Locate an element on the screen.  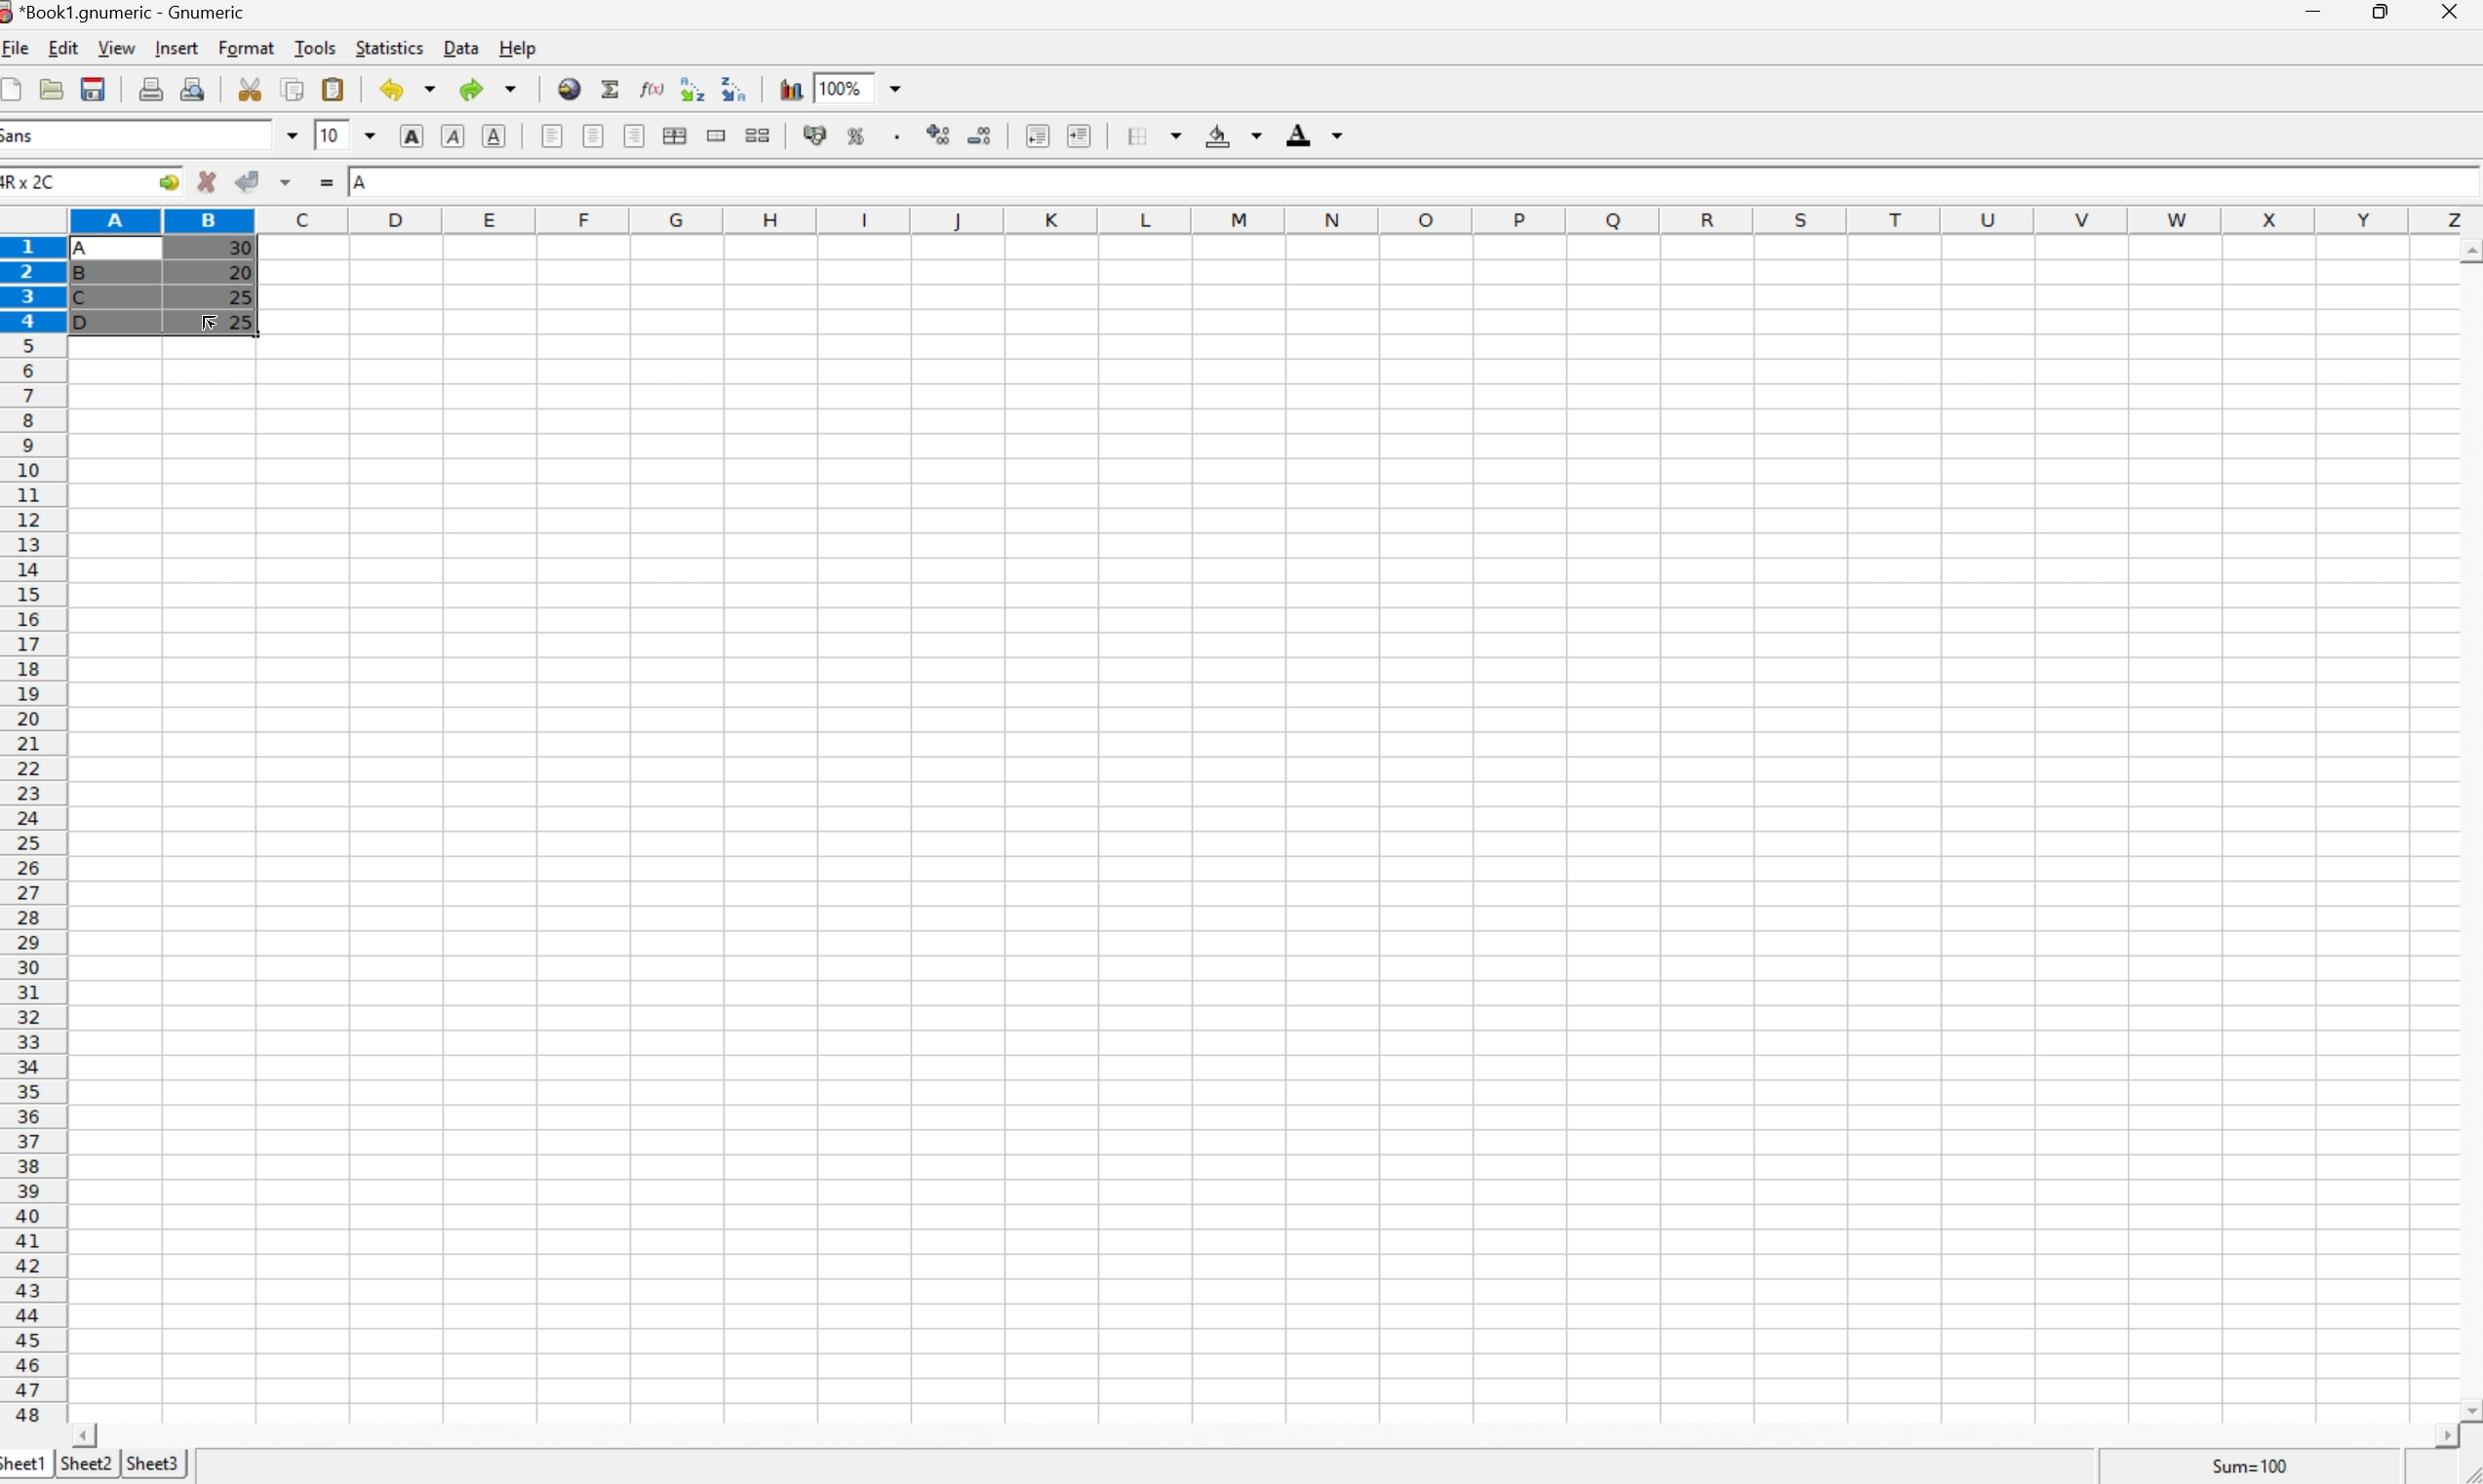
Restore Down is located at coordinates (2385, 11).